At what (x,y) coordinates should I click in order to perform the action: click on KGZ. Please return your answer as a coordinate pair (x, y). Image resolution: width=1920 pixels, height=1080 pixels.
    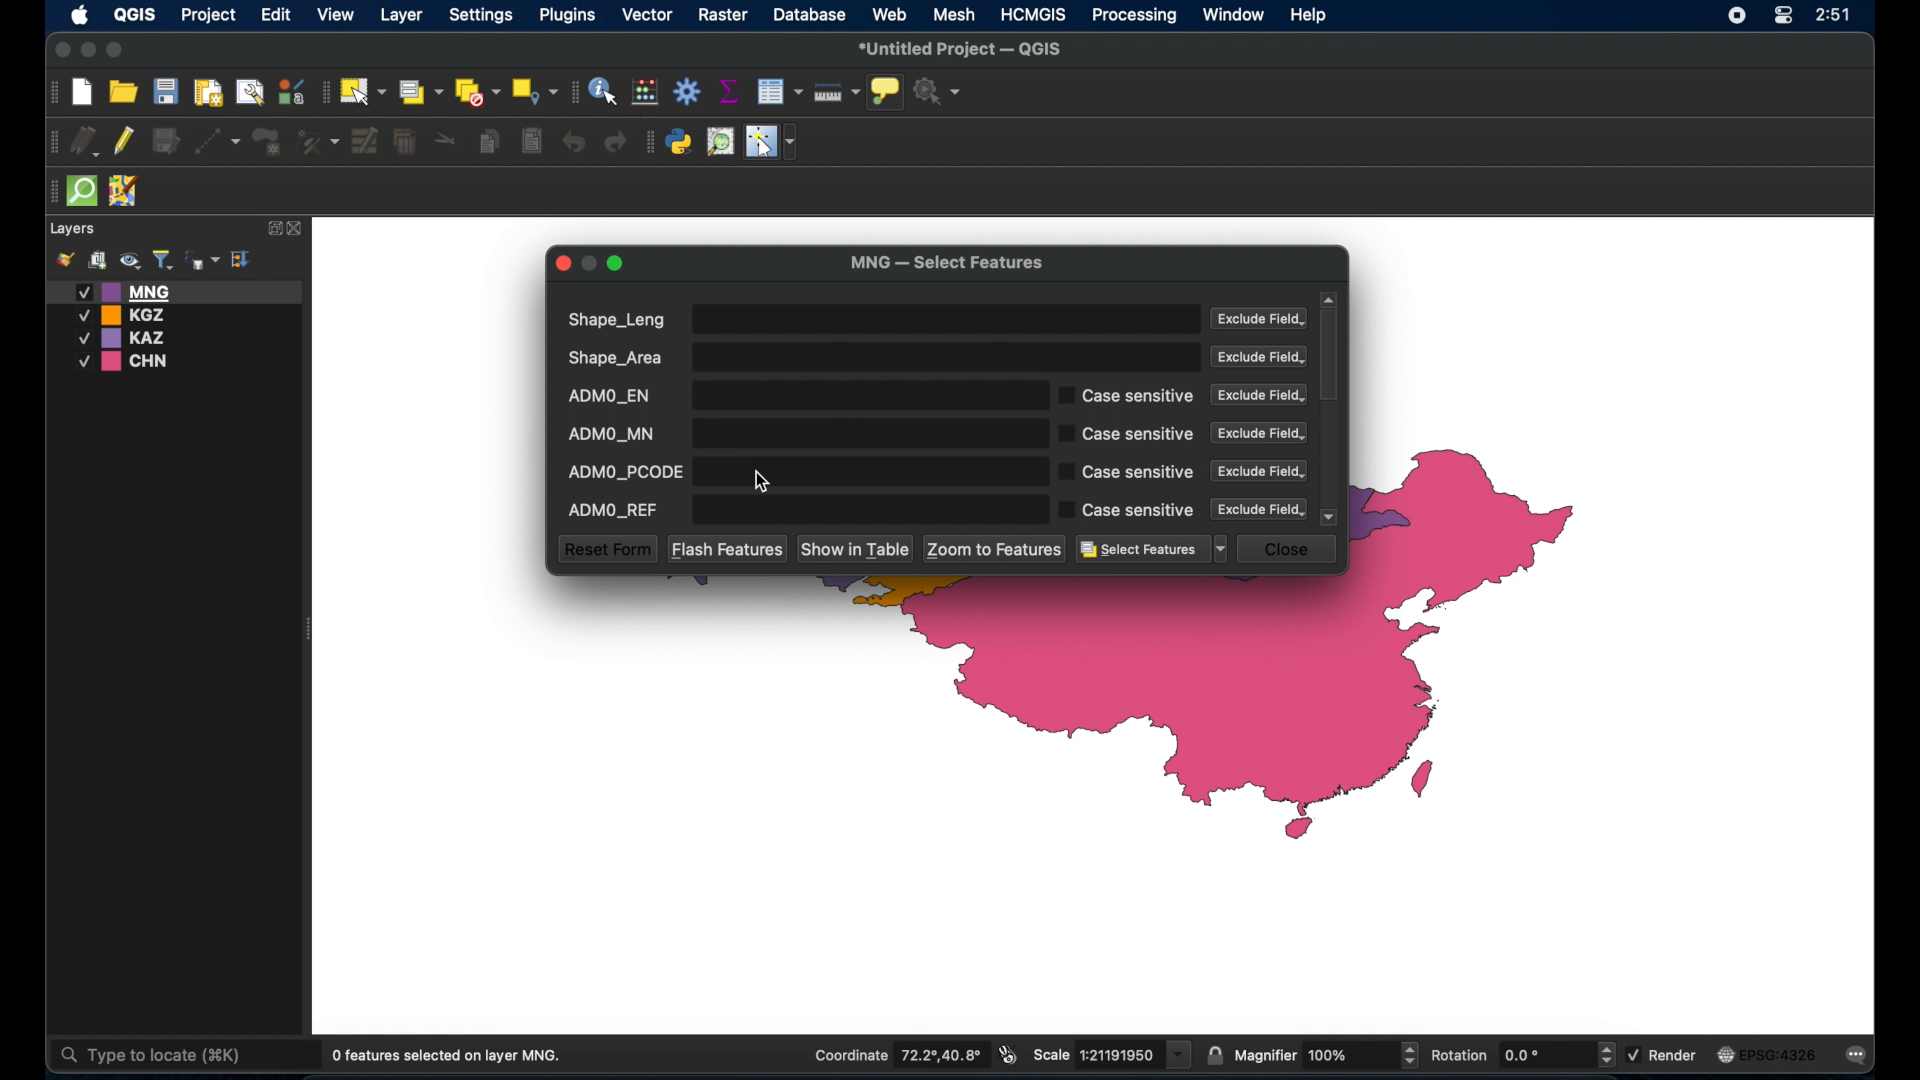
    Looking at the image, I should click on (126, 315).